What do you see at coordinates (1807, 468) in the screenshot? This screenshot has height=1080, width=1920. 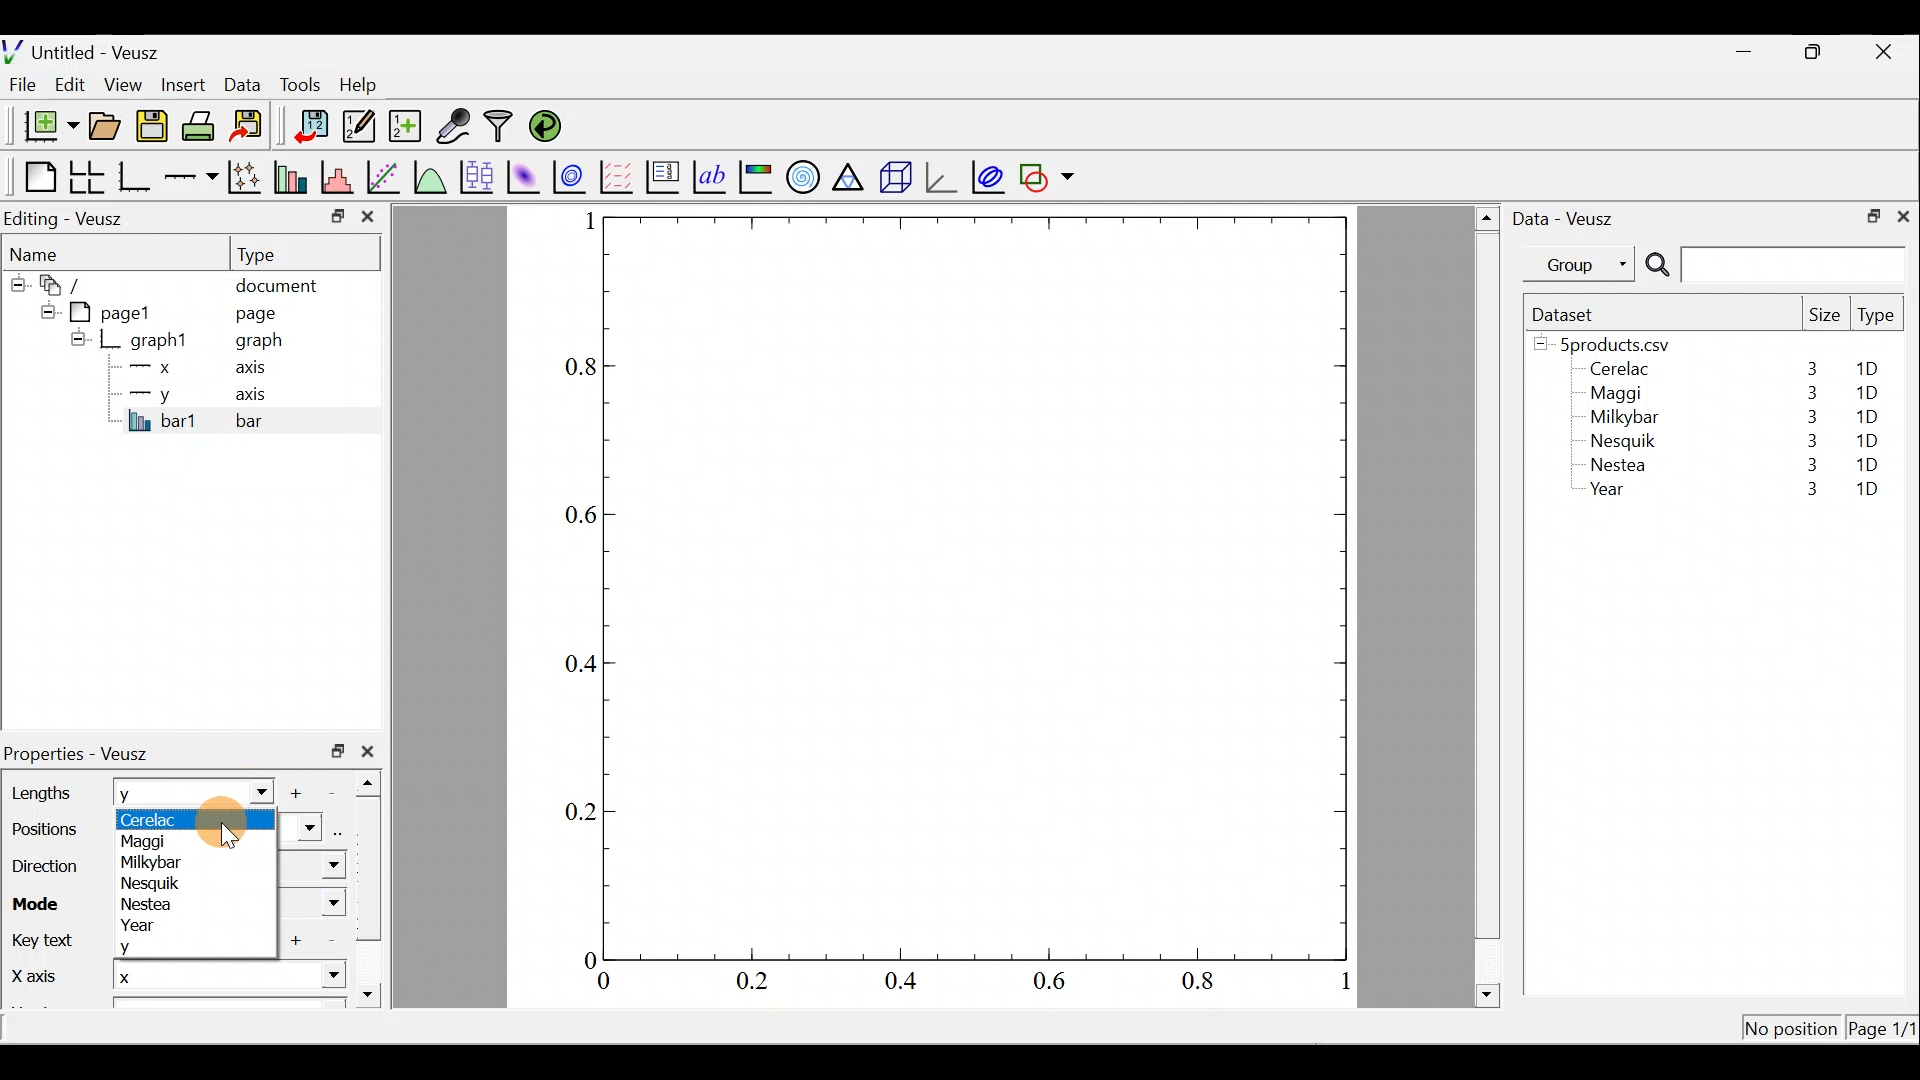 I see `3` at bounding box center [1807, 468].